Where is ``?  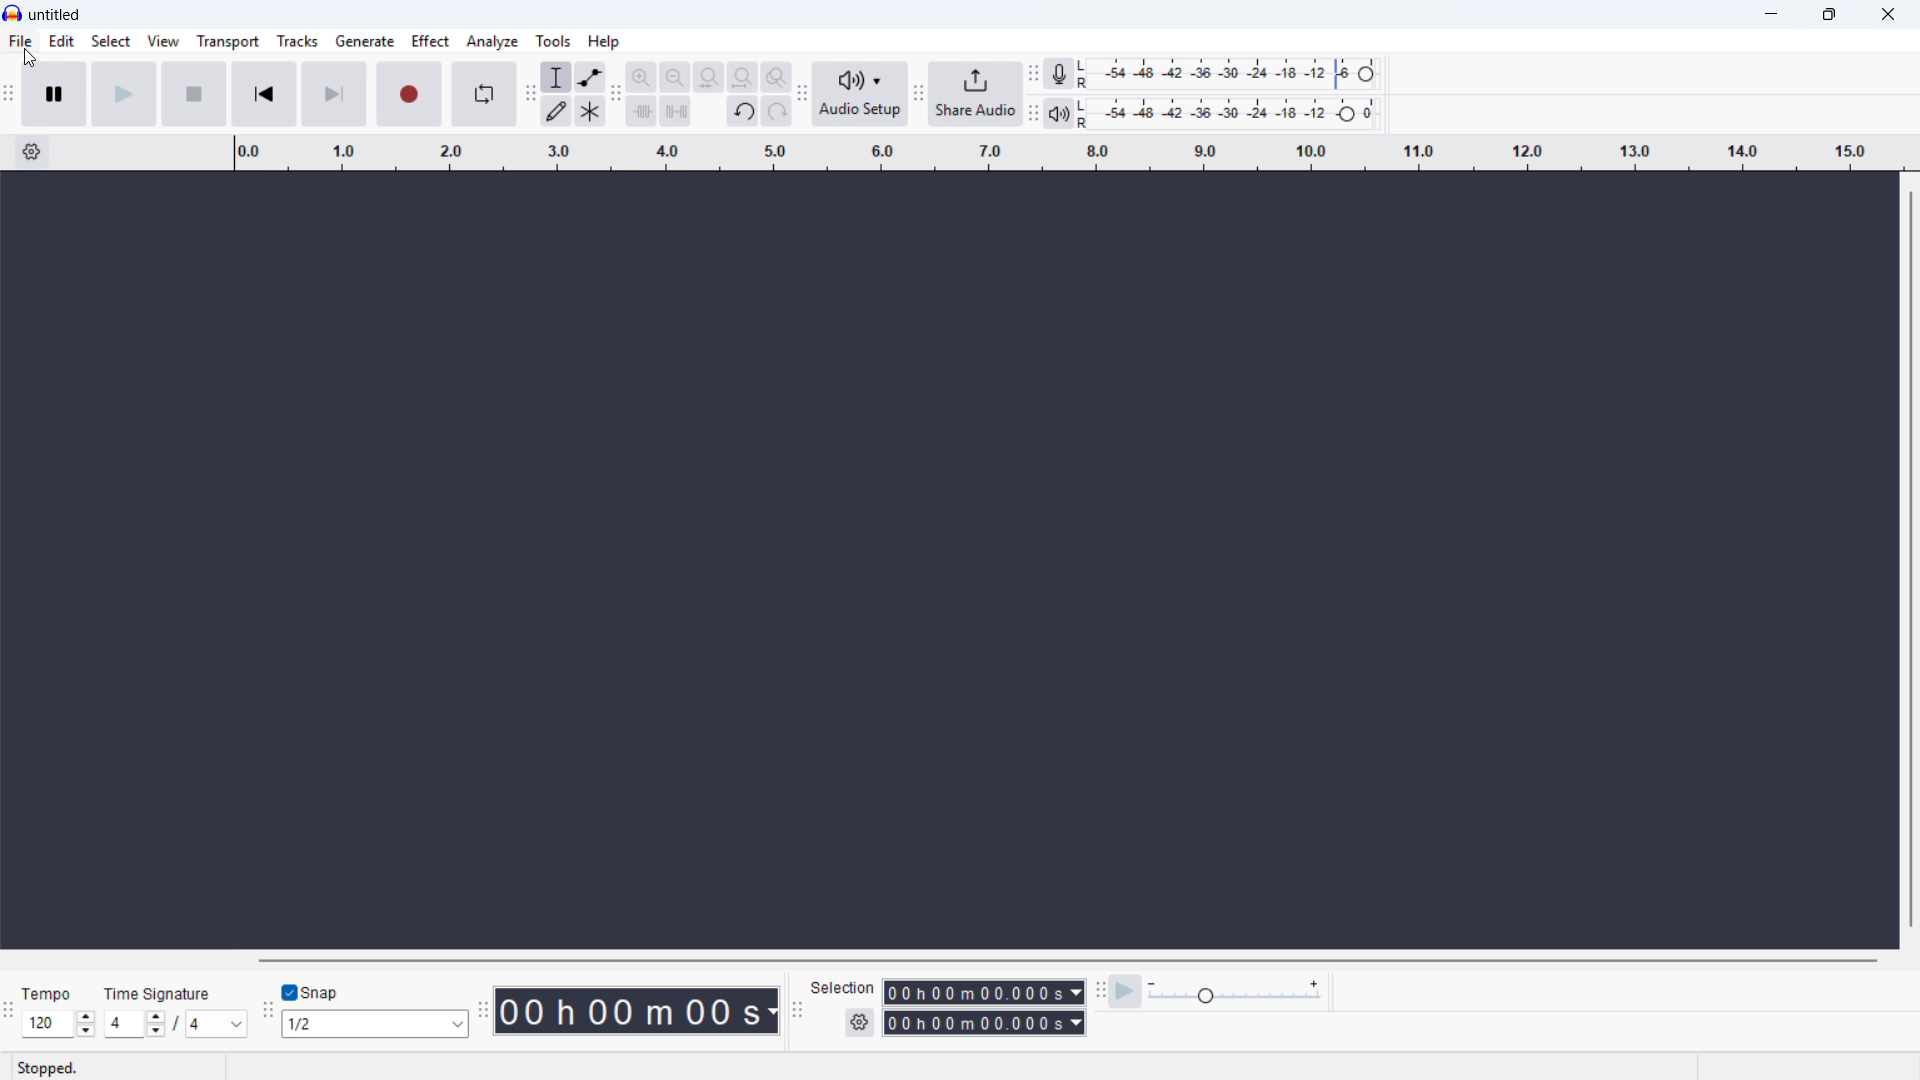
 is located at coordinates (742, 78).